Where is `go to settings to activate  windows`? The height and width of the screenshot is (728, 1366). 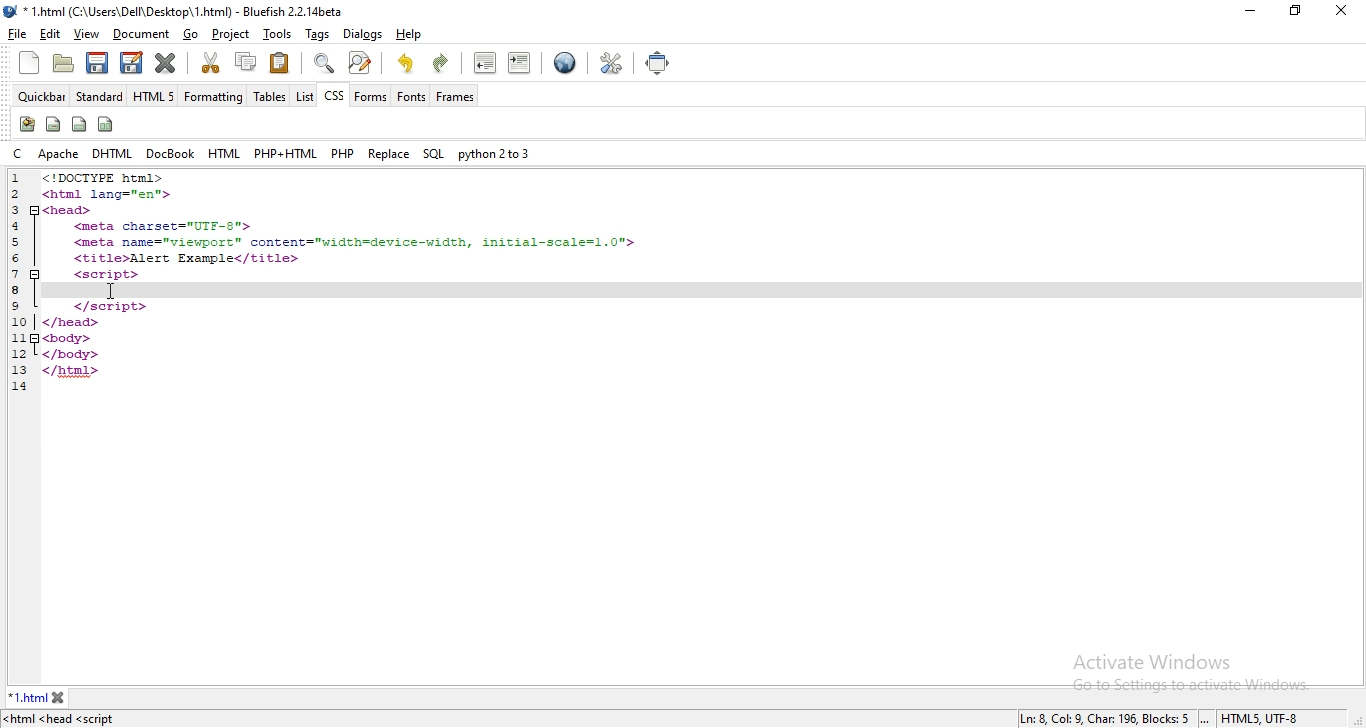 go to settings to activate  windows is located at coordinates (1183, 687).